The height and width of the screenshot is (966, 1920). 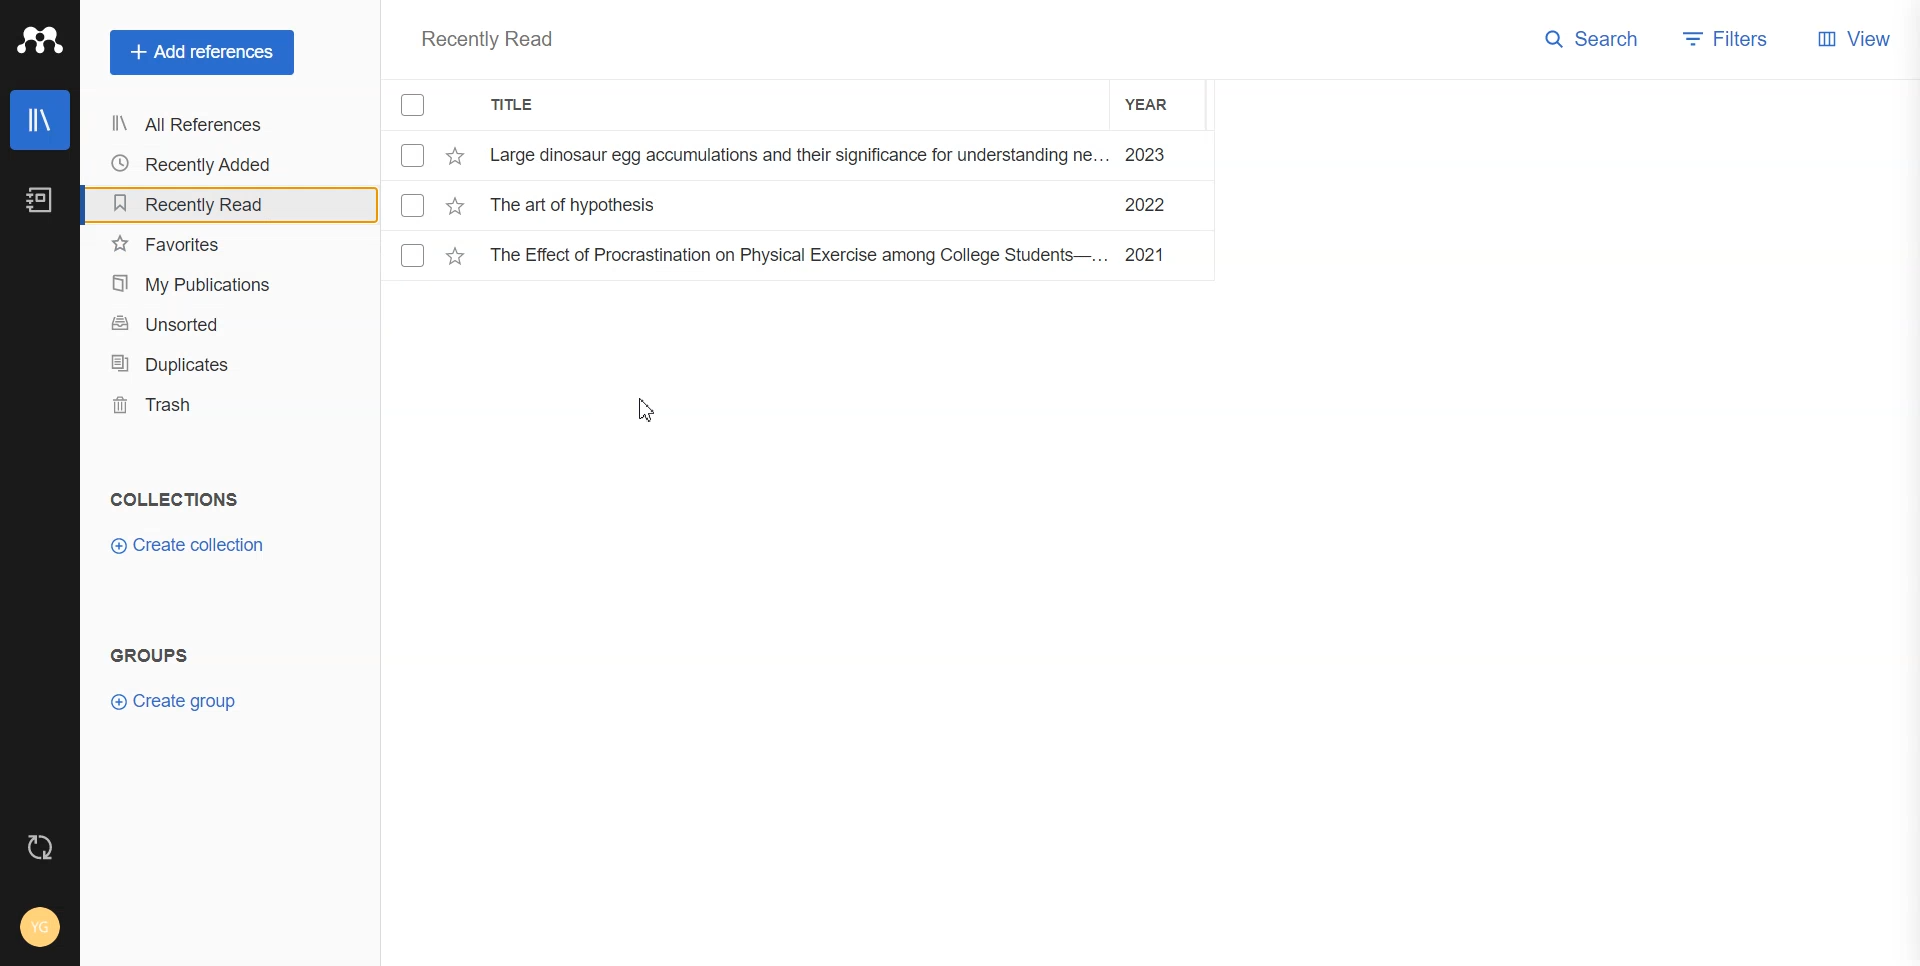 I want to click on Recently Read, so click(x=205, y=203).